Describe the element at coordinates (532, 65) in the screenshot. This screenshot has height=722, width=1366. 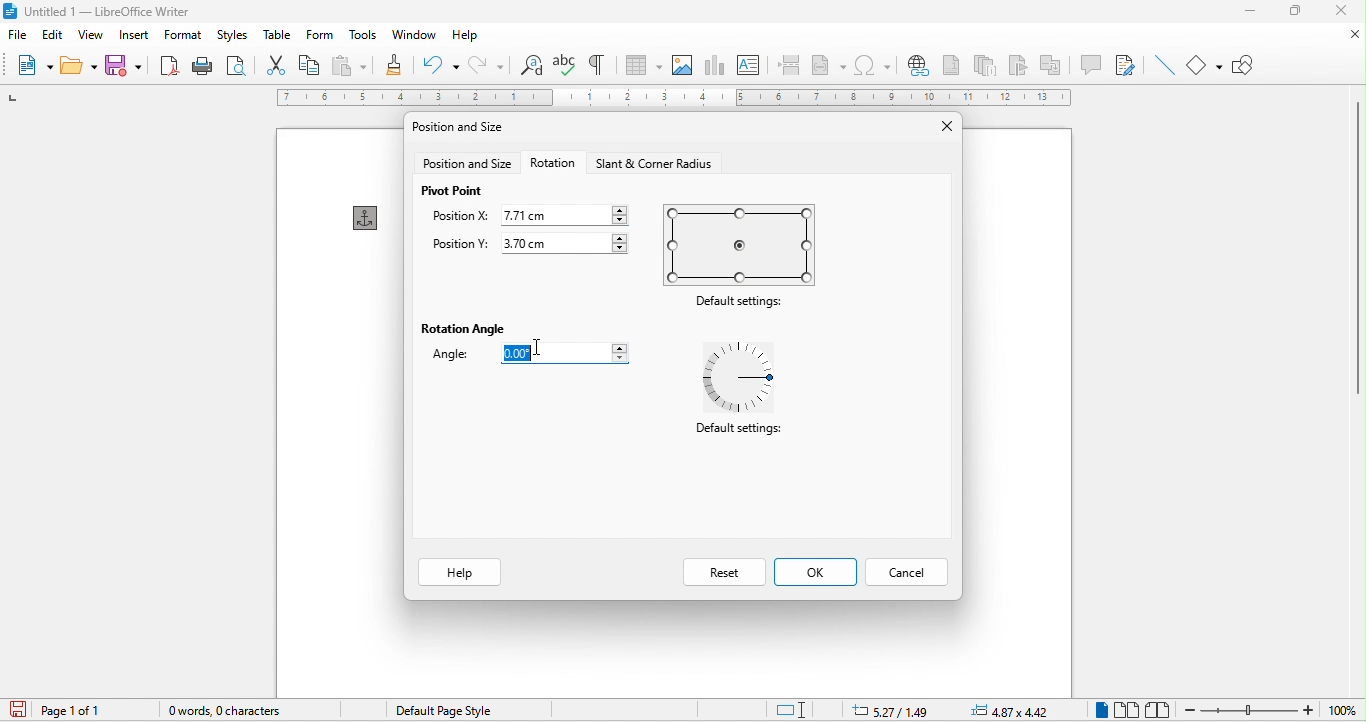
I see `find and replace` at that location.